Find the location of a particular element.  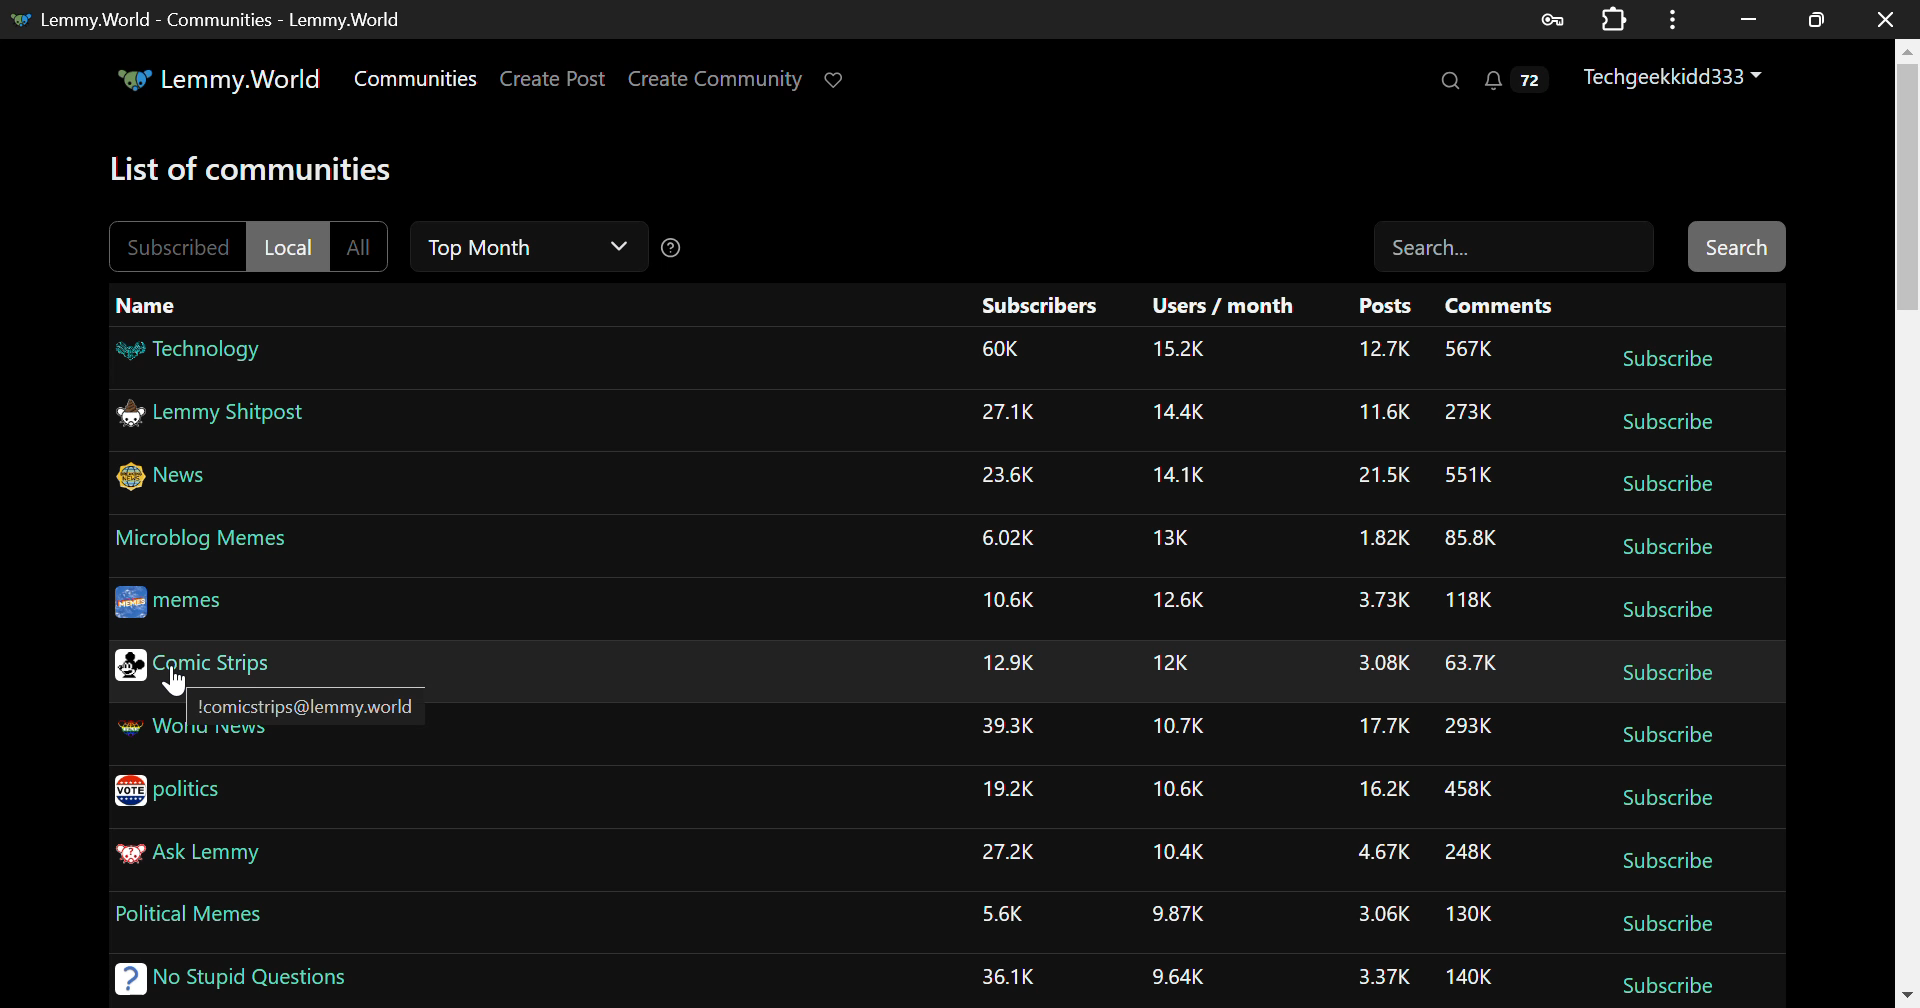

Search is located at coordinates (1448, 81).